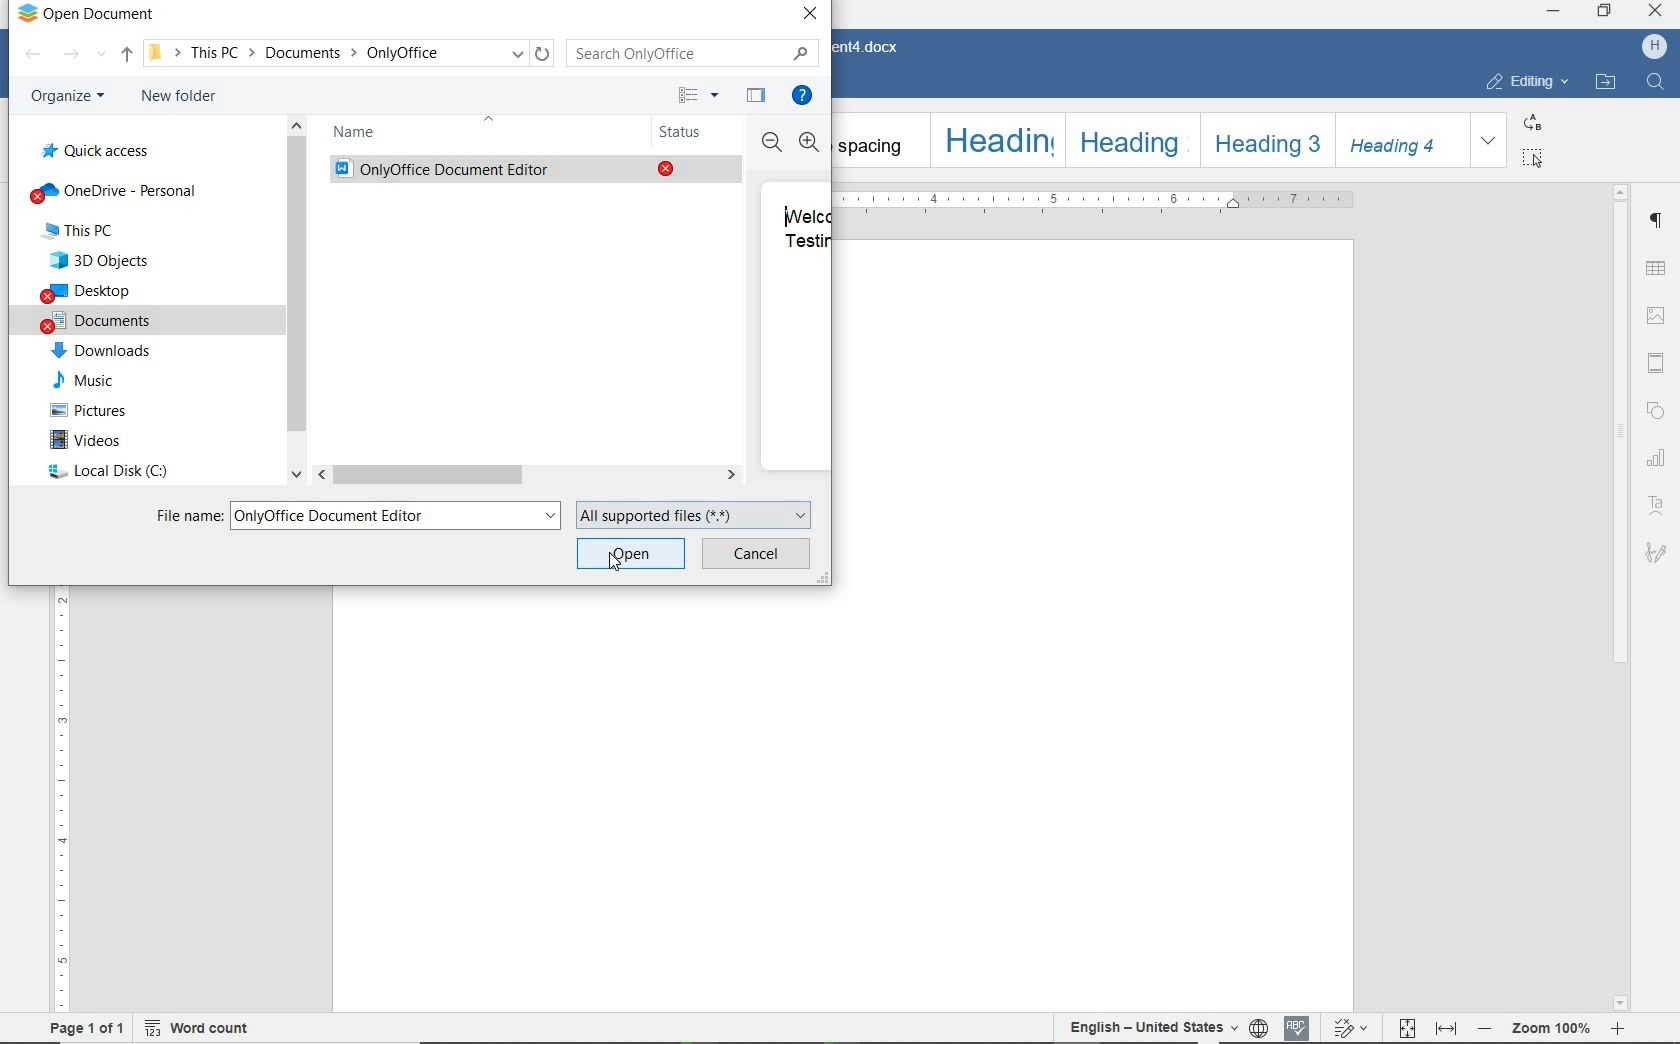 This screenshot has width=1680, height=1044. I want to click on quick access, so click(109, 154).